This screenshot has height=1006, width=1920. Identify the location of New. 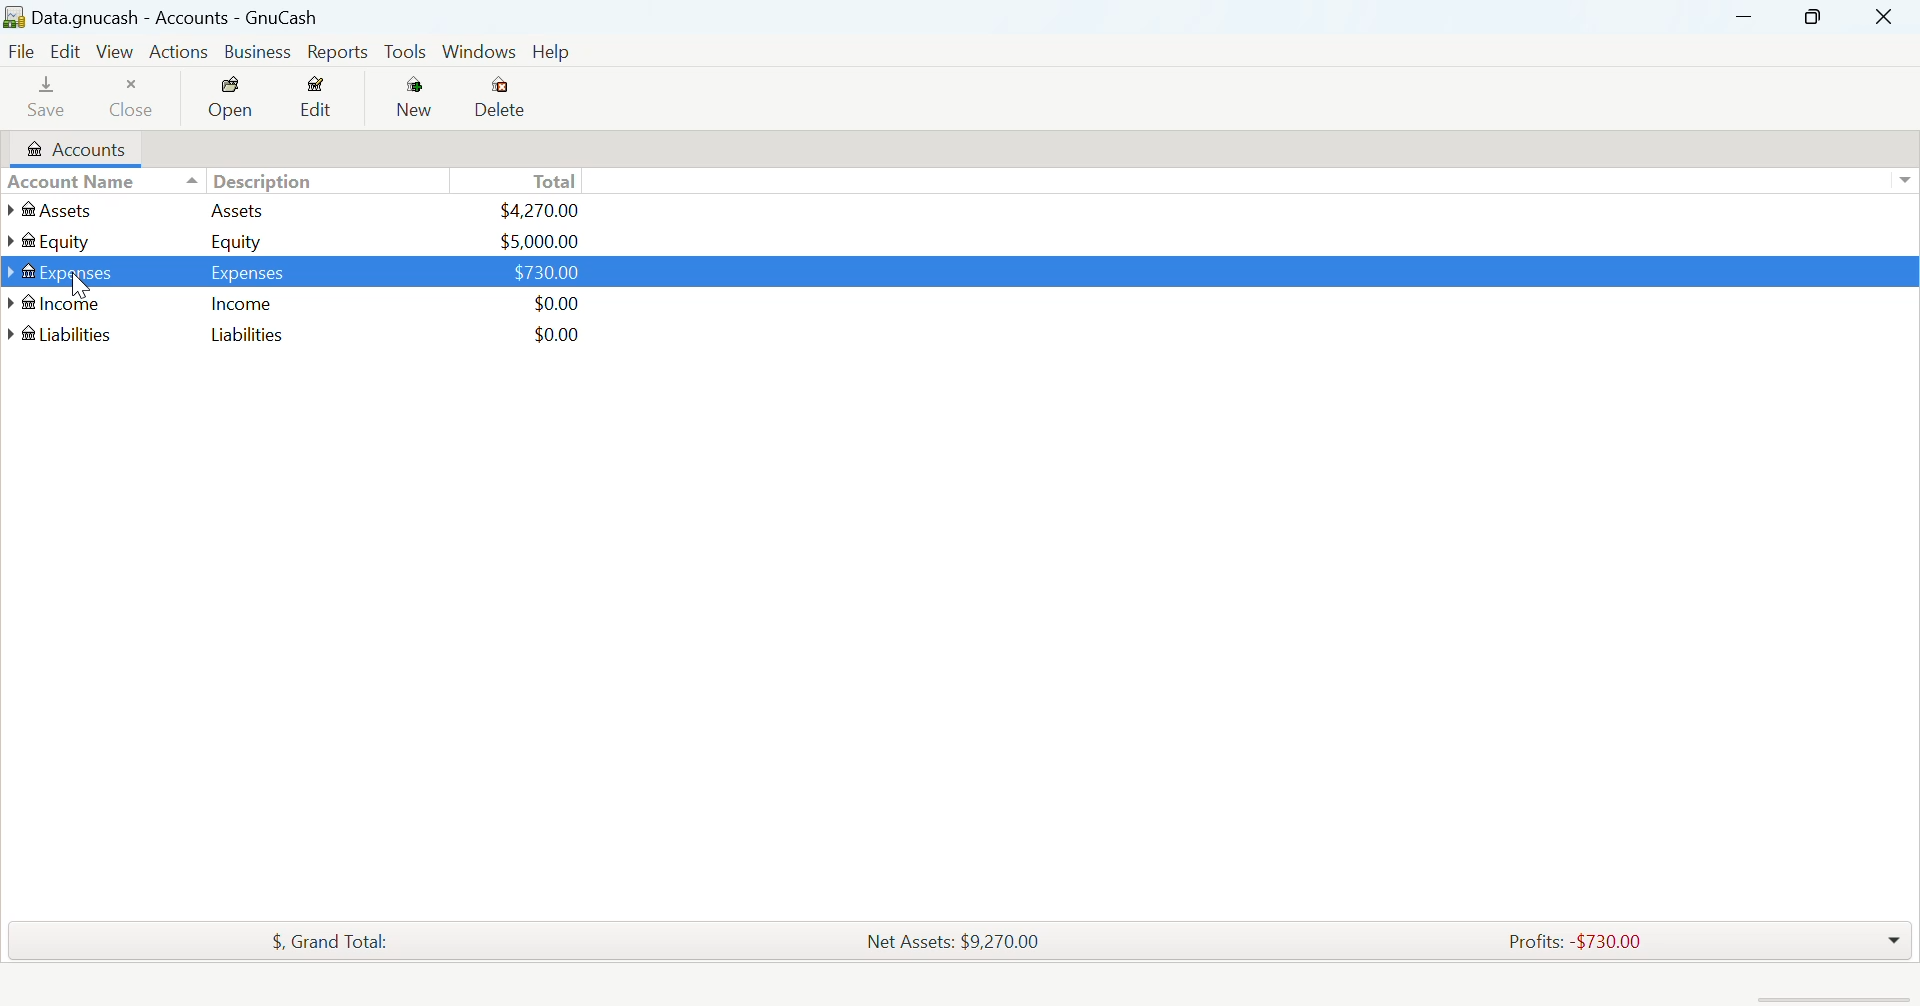
(418, 101).